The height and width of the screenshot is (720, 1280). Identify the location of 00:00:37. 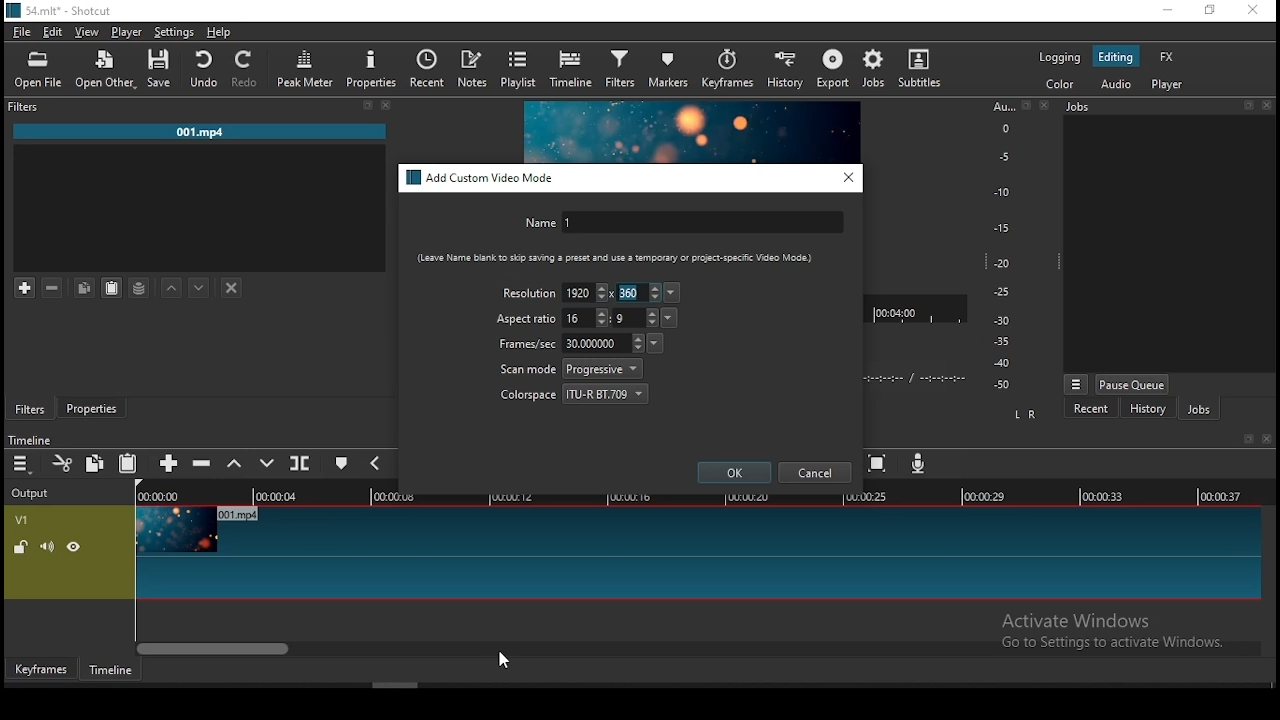
(1224, 496).